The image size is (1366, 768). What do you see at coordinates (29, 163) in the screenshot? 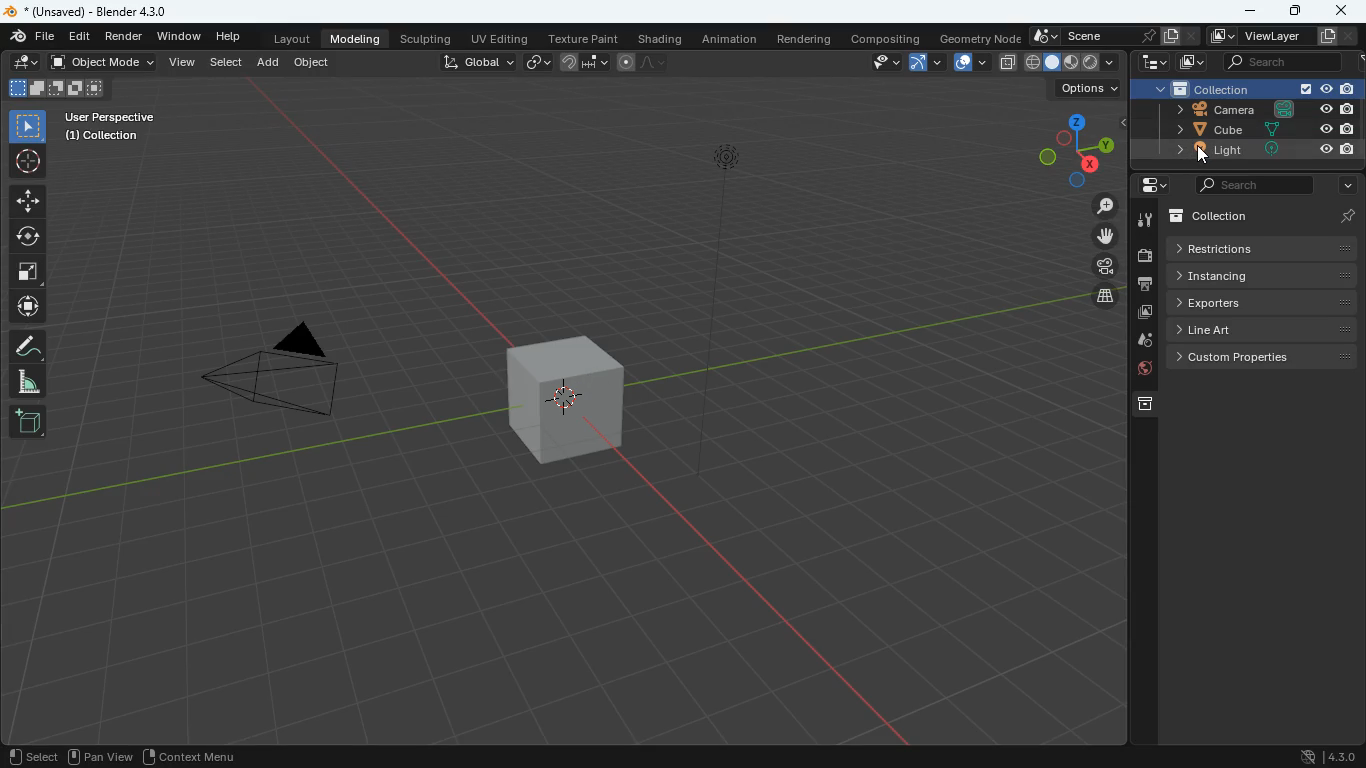
I see `aim` at bounding box center [29, 163].